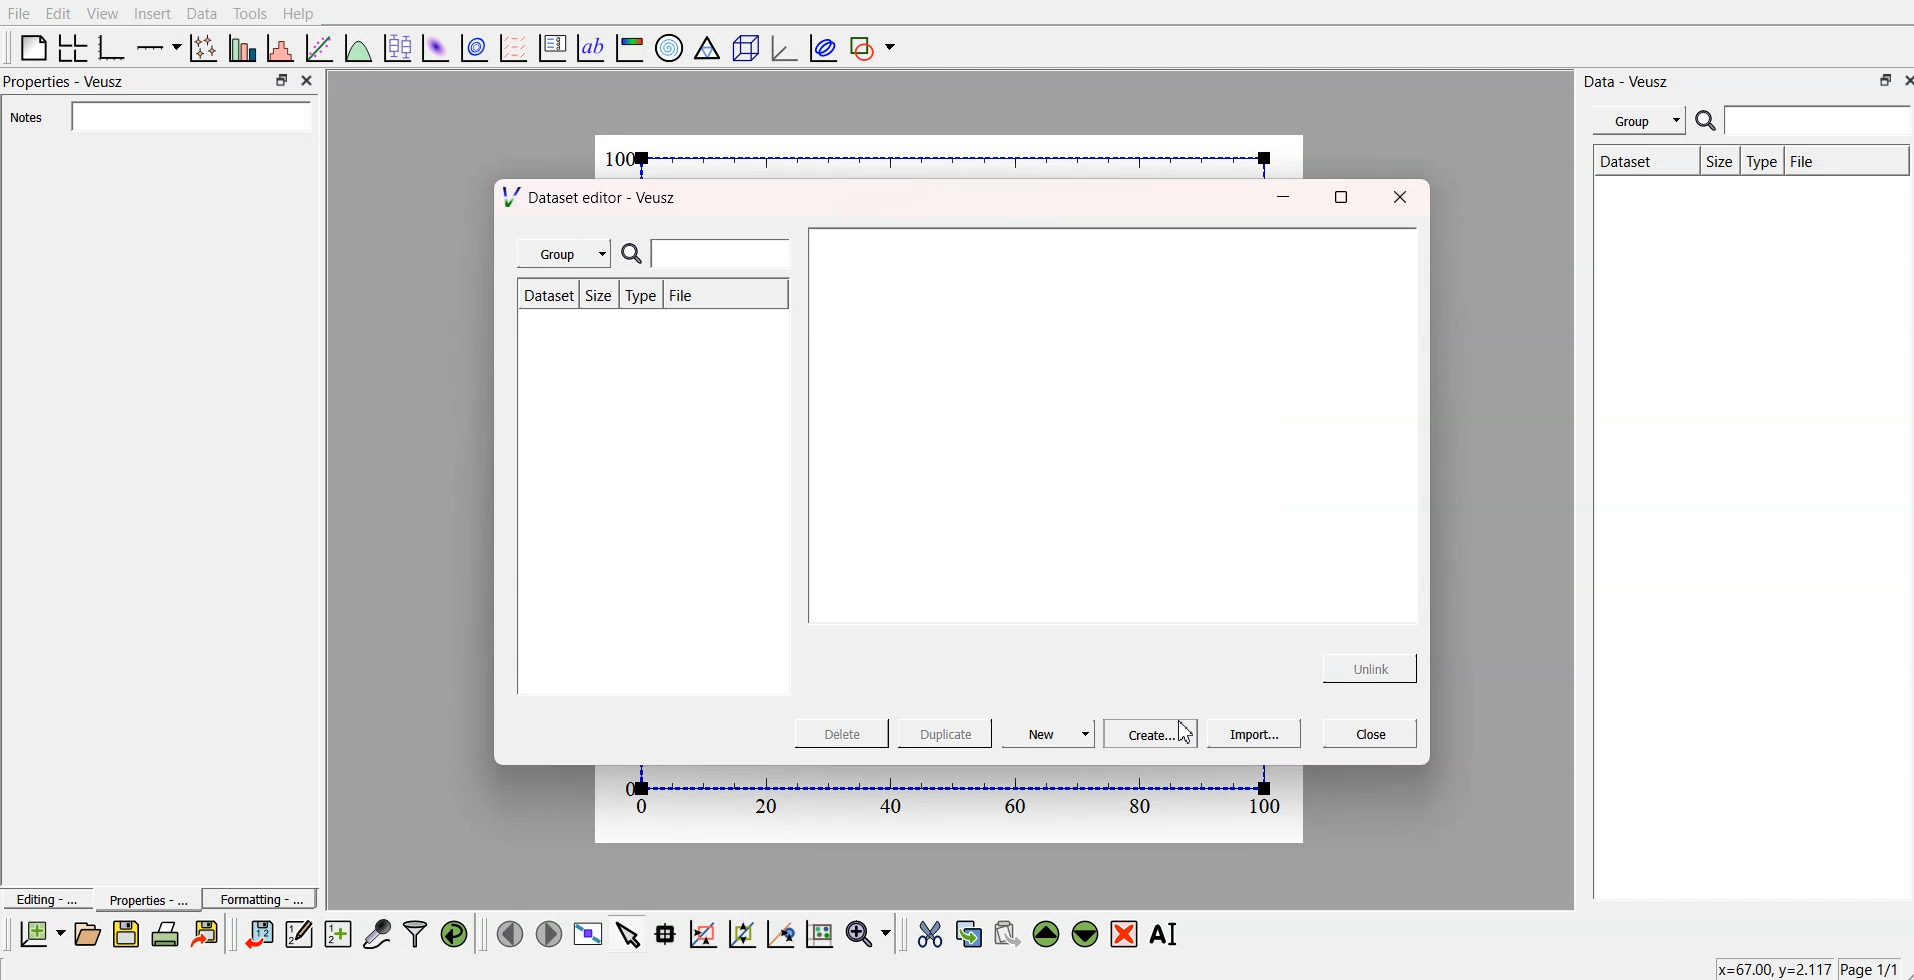 The height and width of the screenshot is (980, 1914). I want to click on Size, so click(1717, 161).